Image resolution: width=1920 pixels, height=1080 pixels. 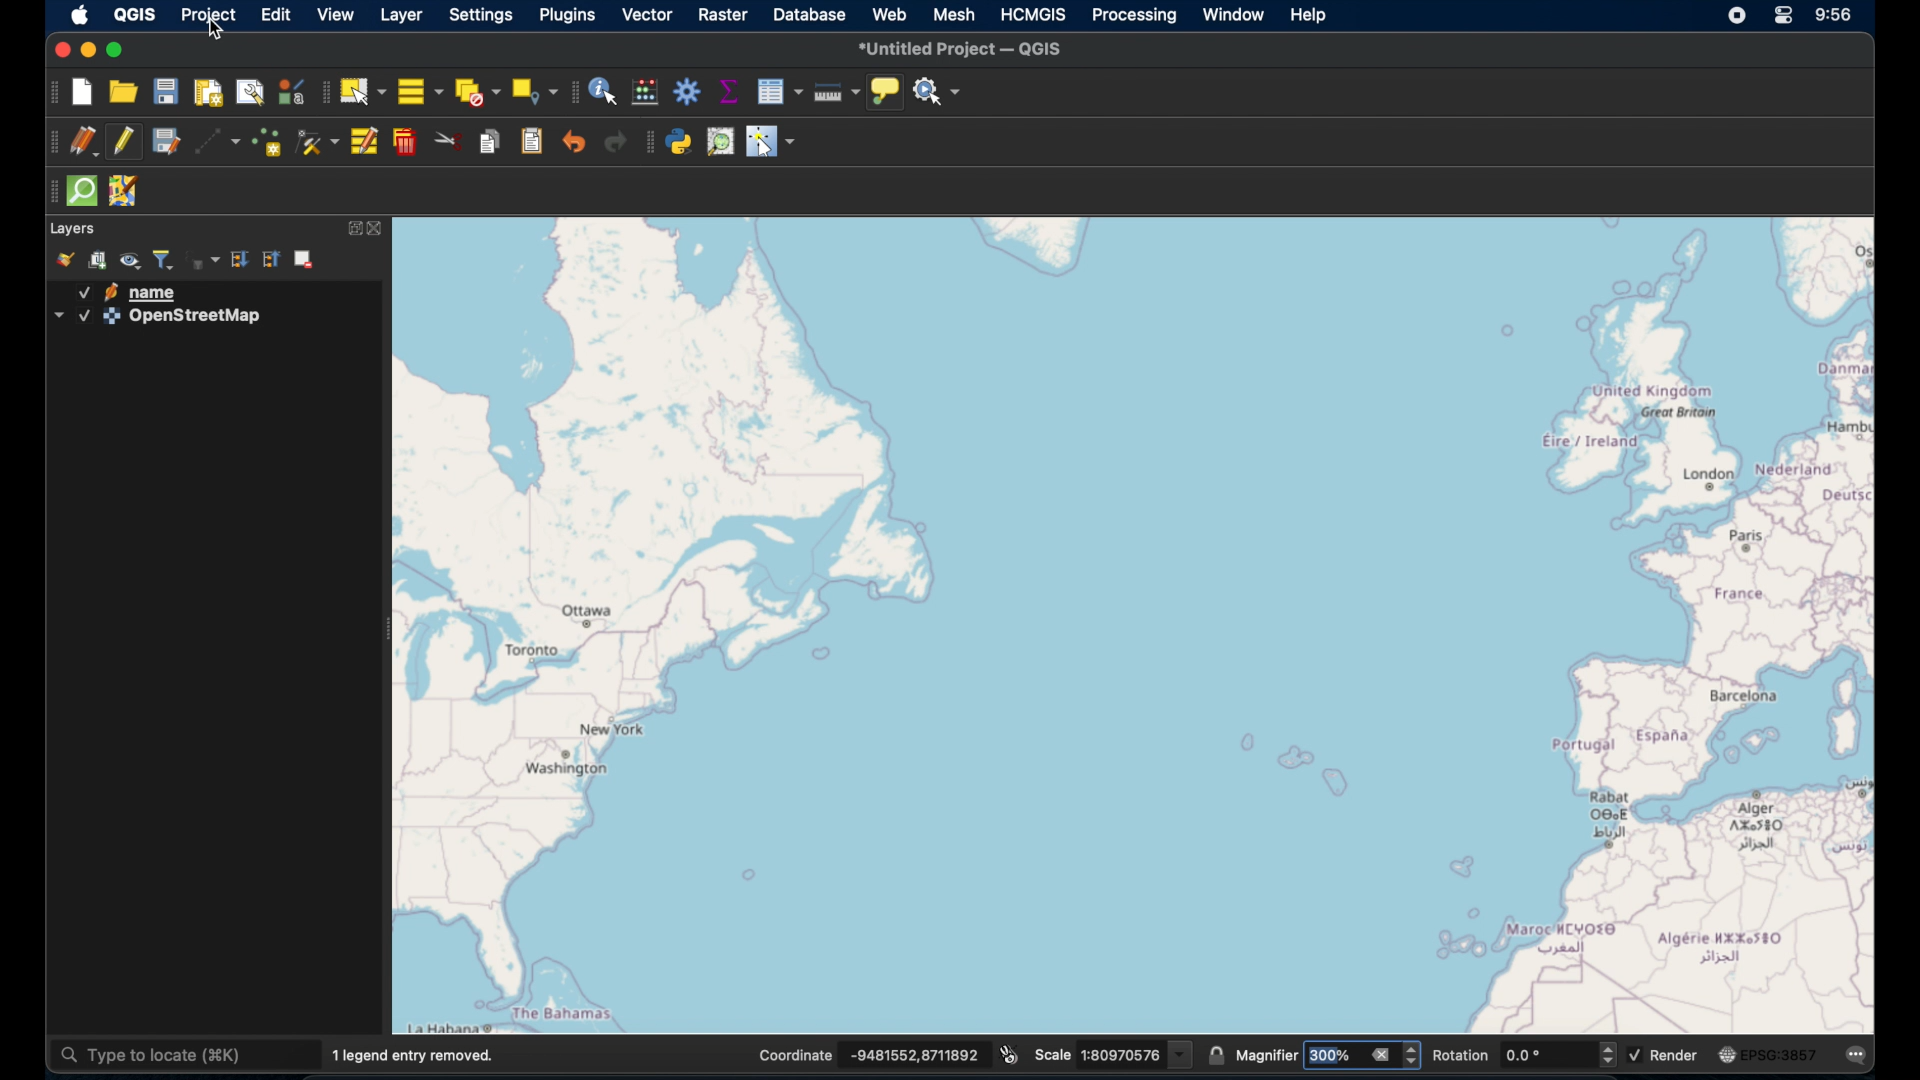 What do you see at coordinates (165, 92) in the screenshot?
I see `save project` at bounding box center [165, 92].